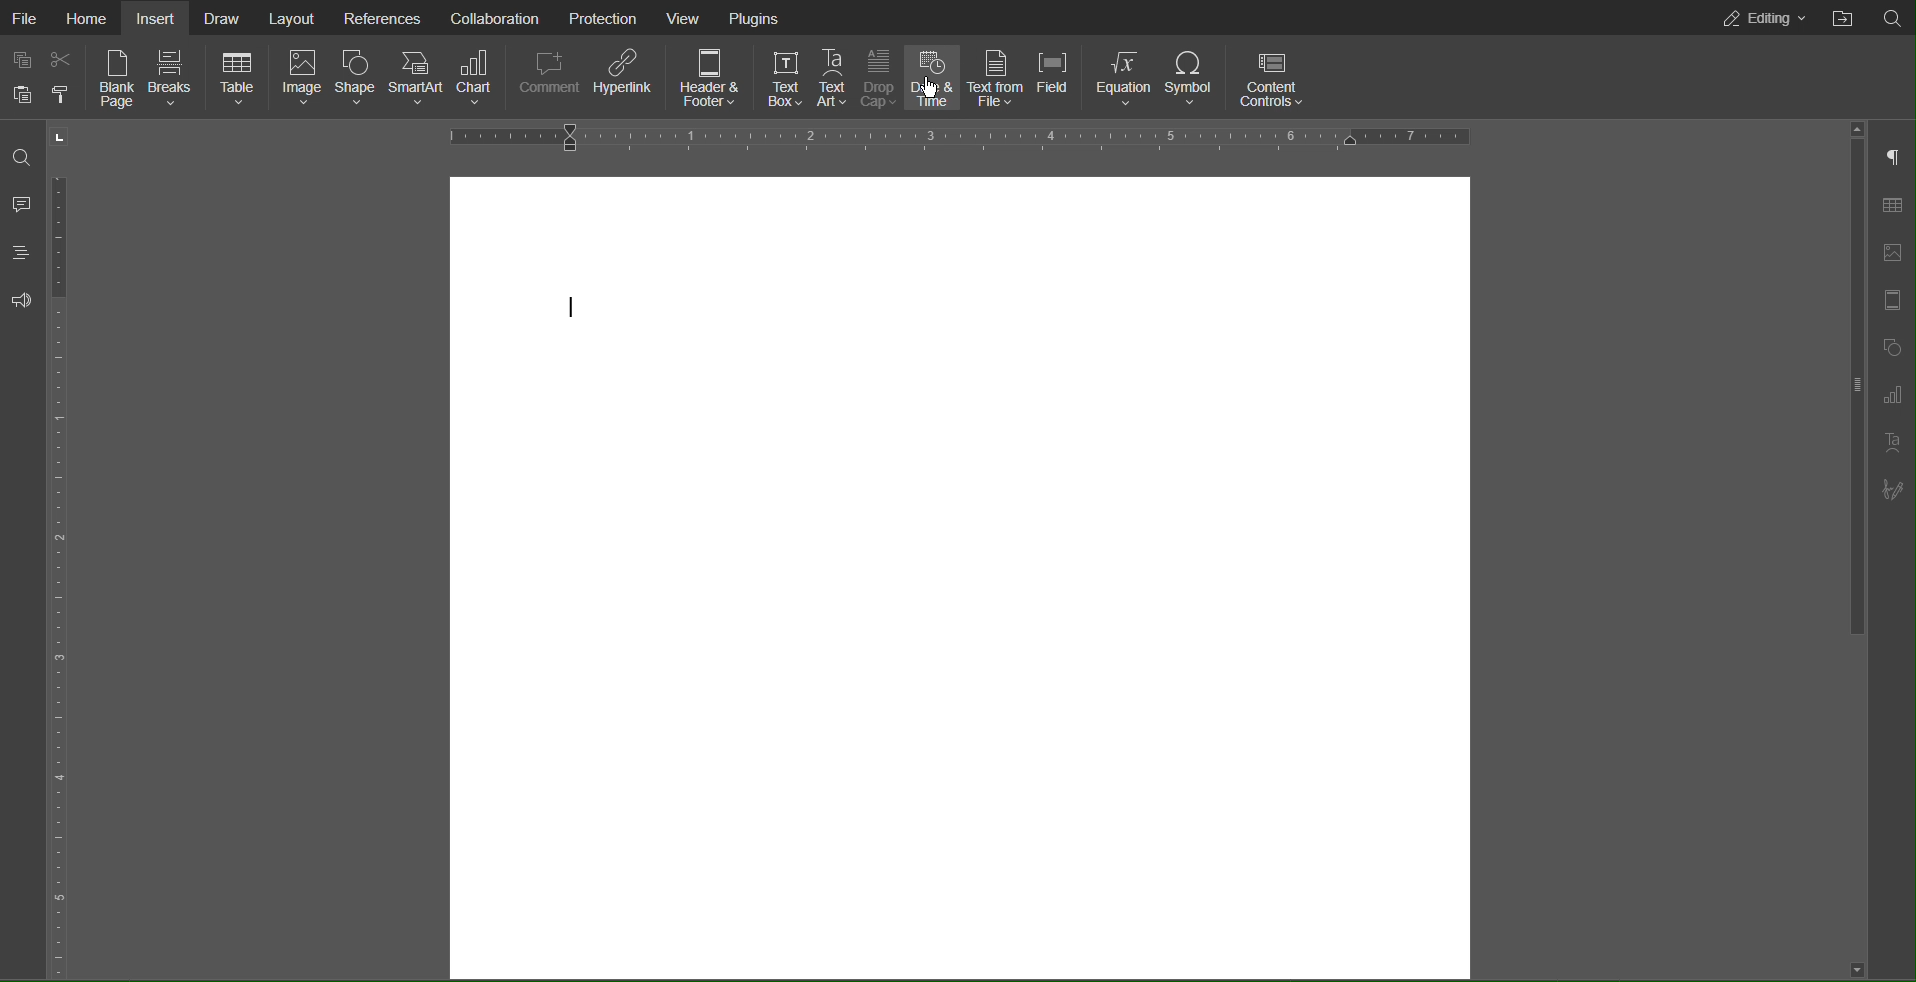 The image size is (1916, 982). Describe the element at coordinates (949, 137) in the screenshot. I see `Horizontal Ruler` at that location.